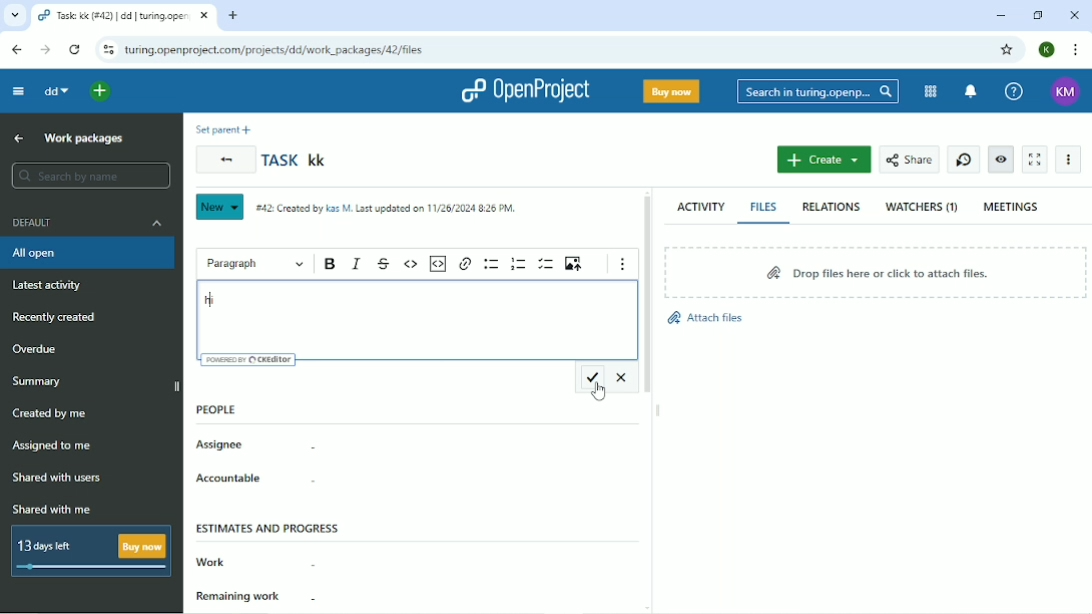  Describe the element at coordinates (46, 49) in the screenshot. I see `Forward` at that location.